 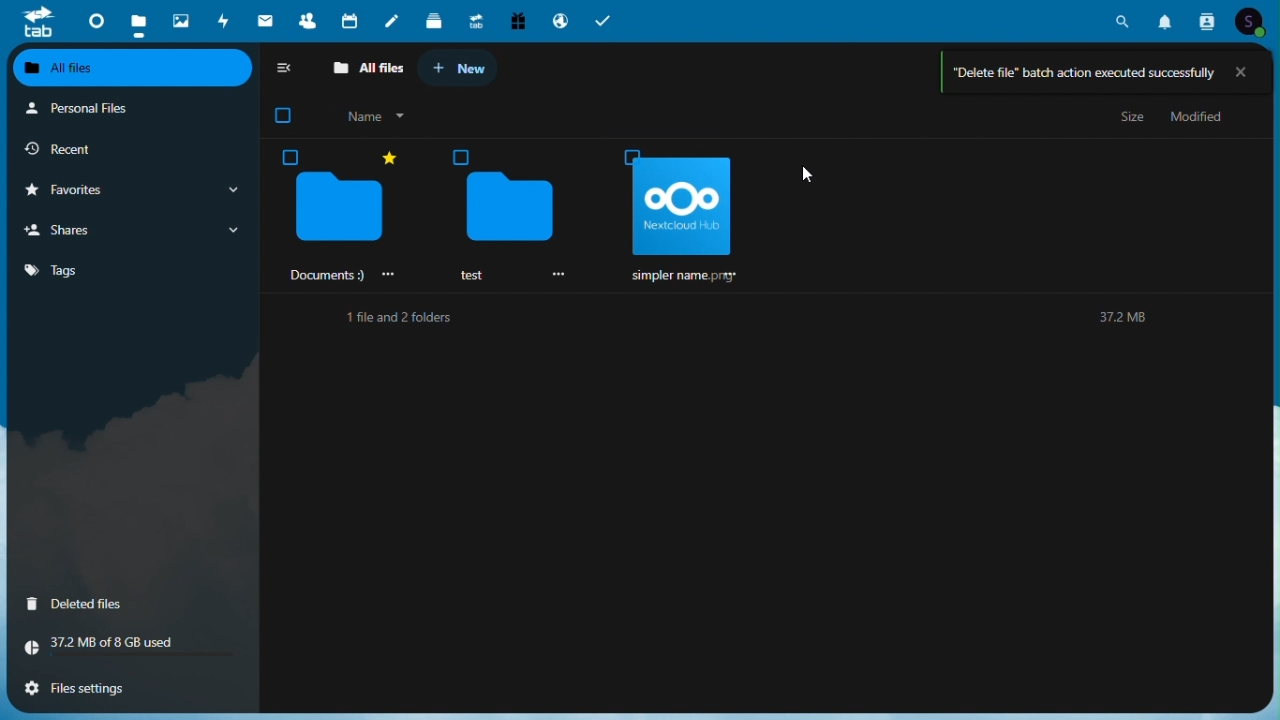 I want to click on Contacts, so click(x=305, y=19).